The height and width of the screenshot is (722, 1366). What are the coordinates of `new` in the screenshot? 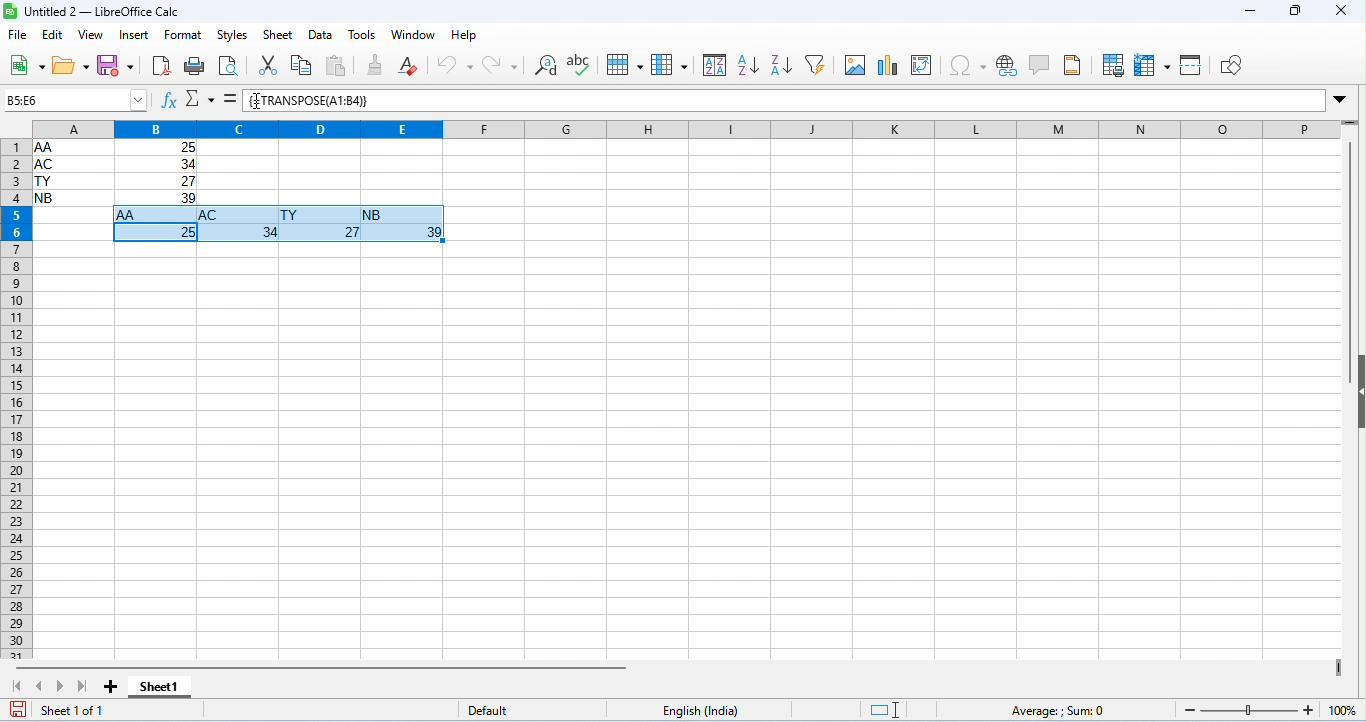 It's located at (27, 67).